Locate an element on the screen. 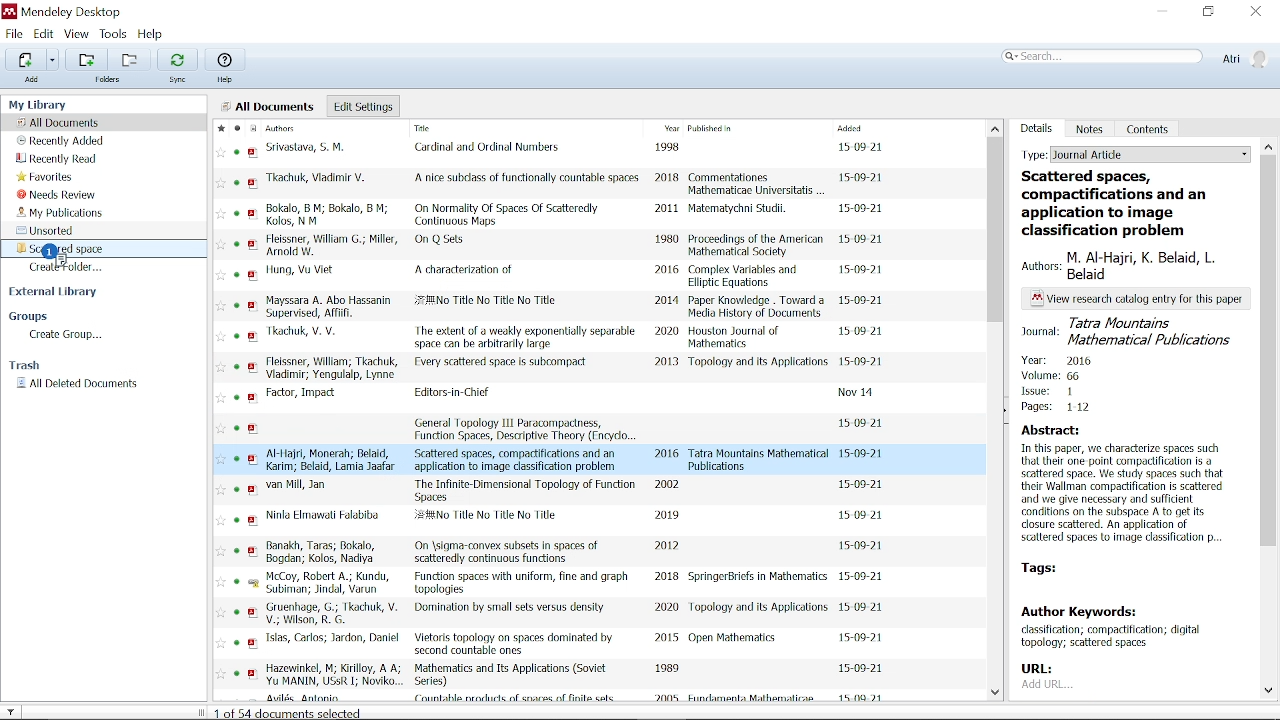  authors is located at coordinates (329, 243).